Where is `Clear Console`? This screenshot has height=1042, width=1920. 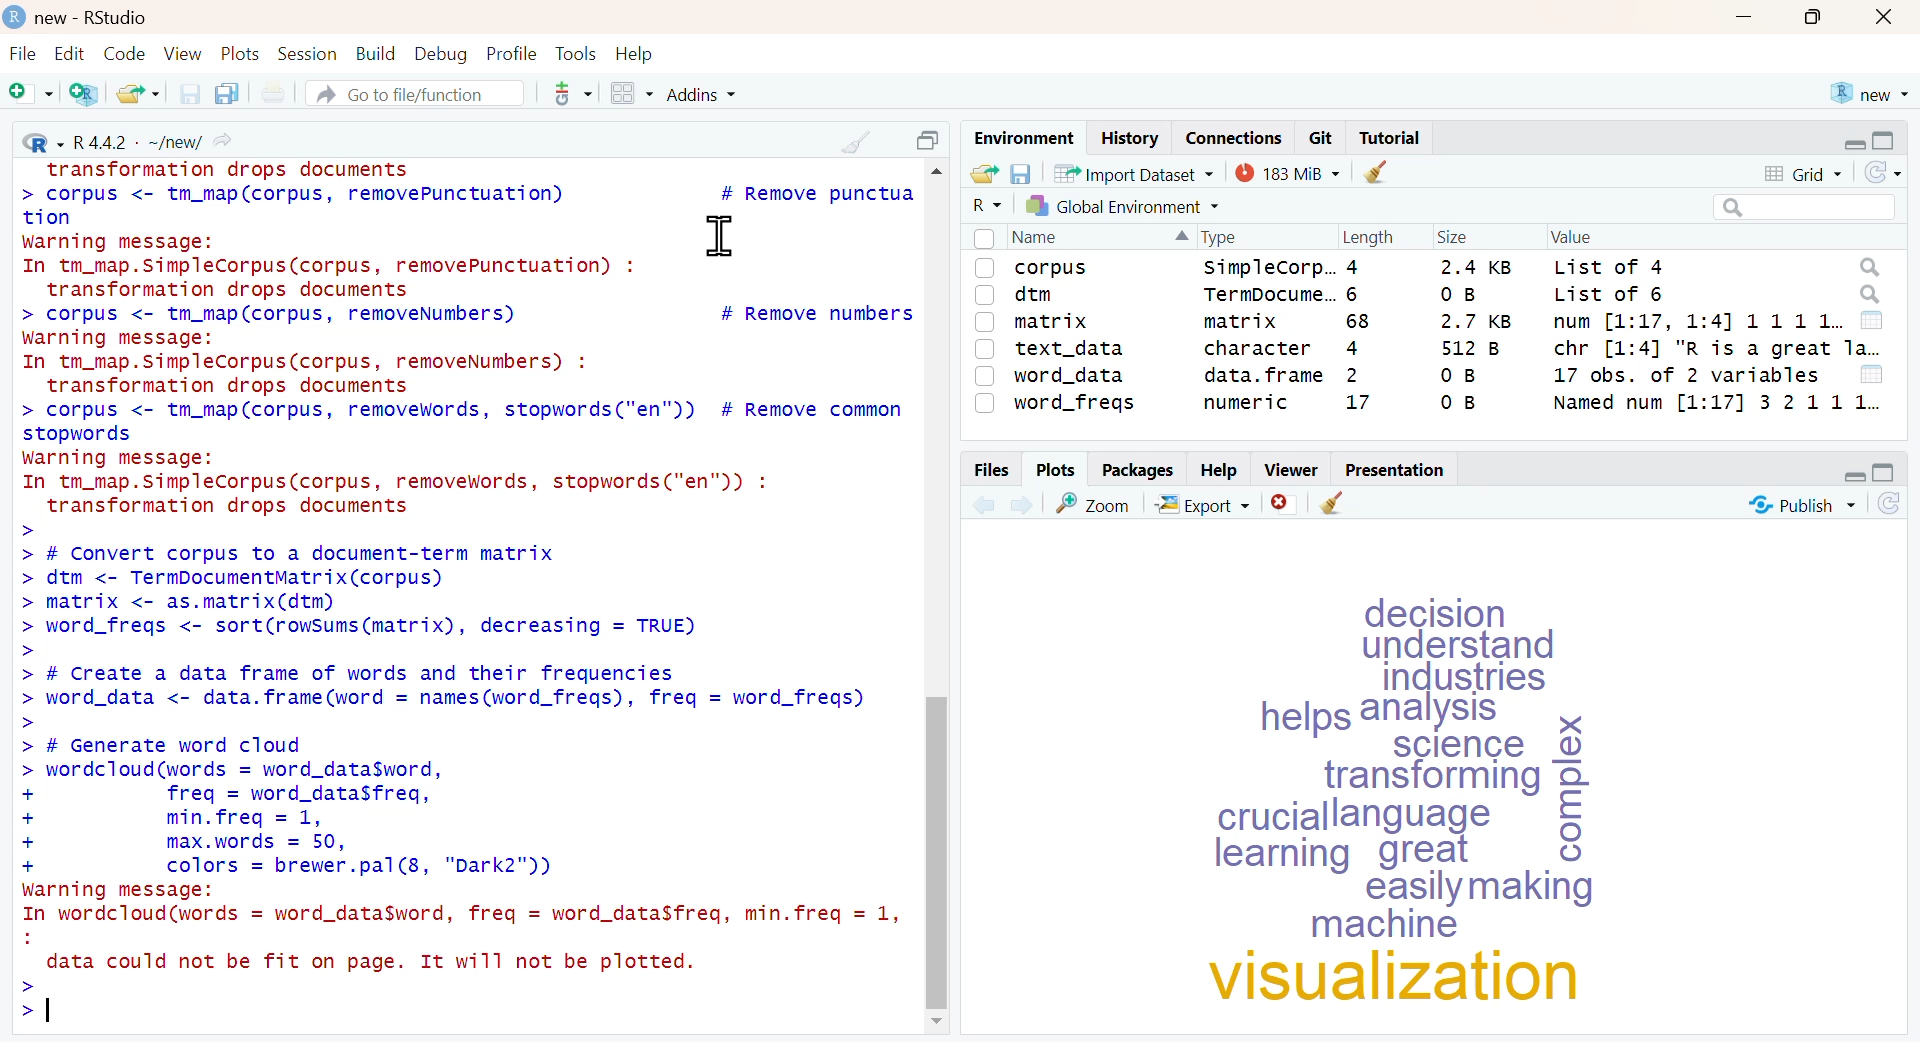 Clear Console is located at coordinates (1331, 504).